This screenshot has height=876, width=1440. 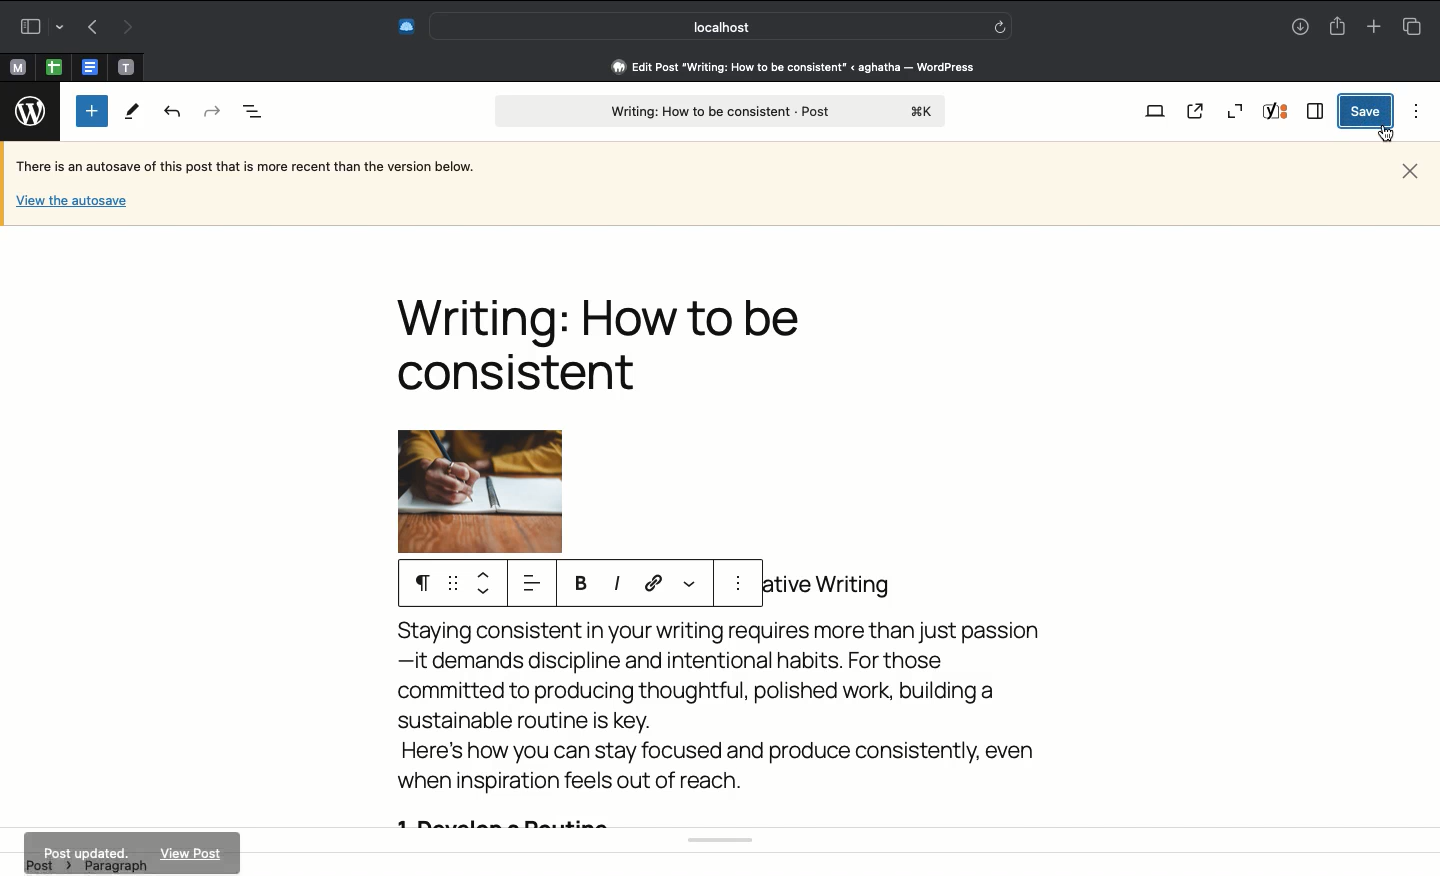 What do you see at coordinates (133, 113) in the screenshot?
I see `Tools` at bounding box center [133, 113].